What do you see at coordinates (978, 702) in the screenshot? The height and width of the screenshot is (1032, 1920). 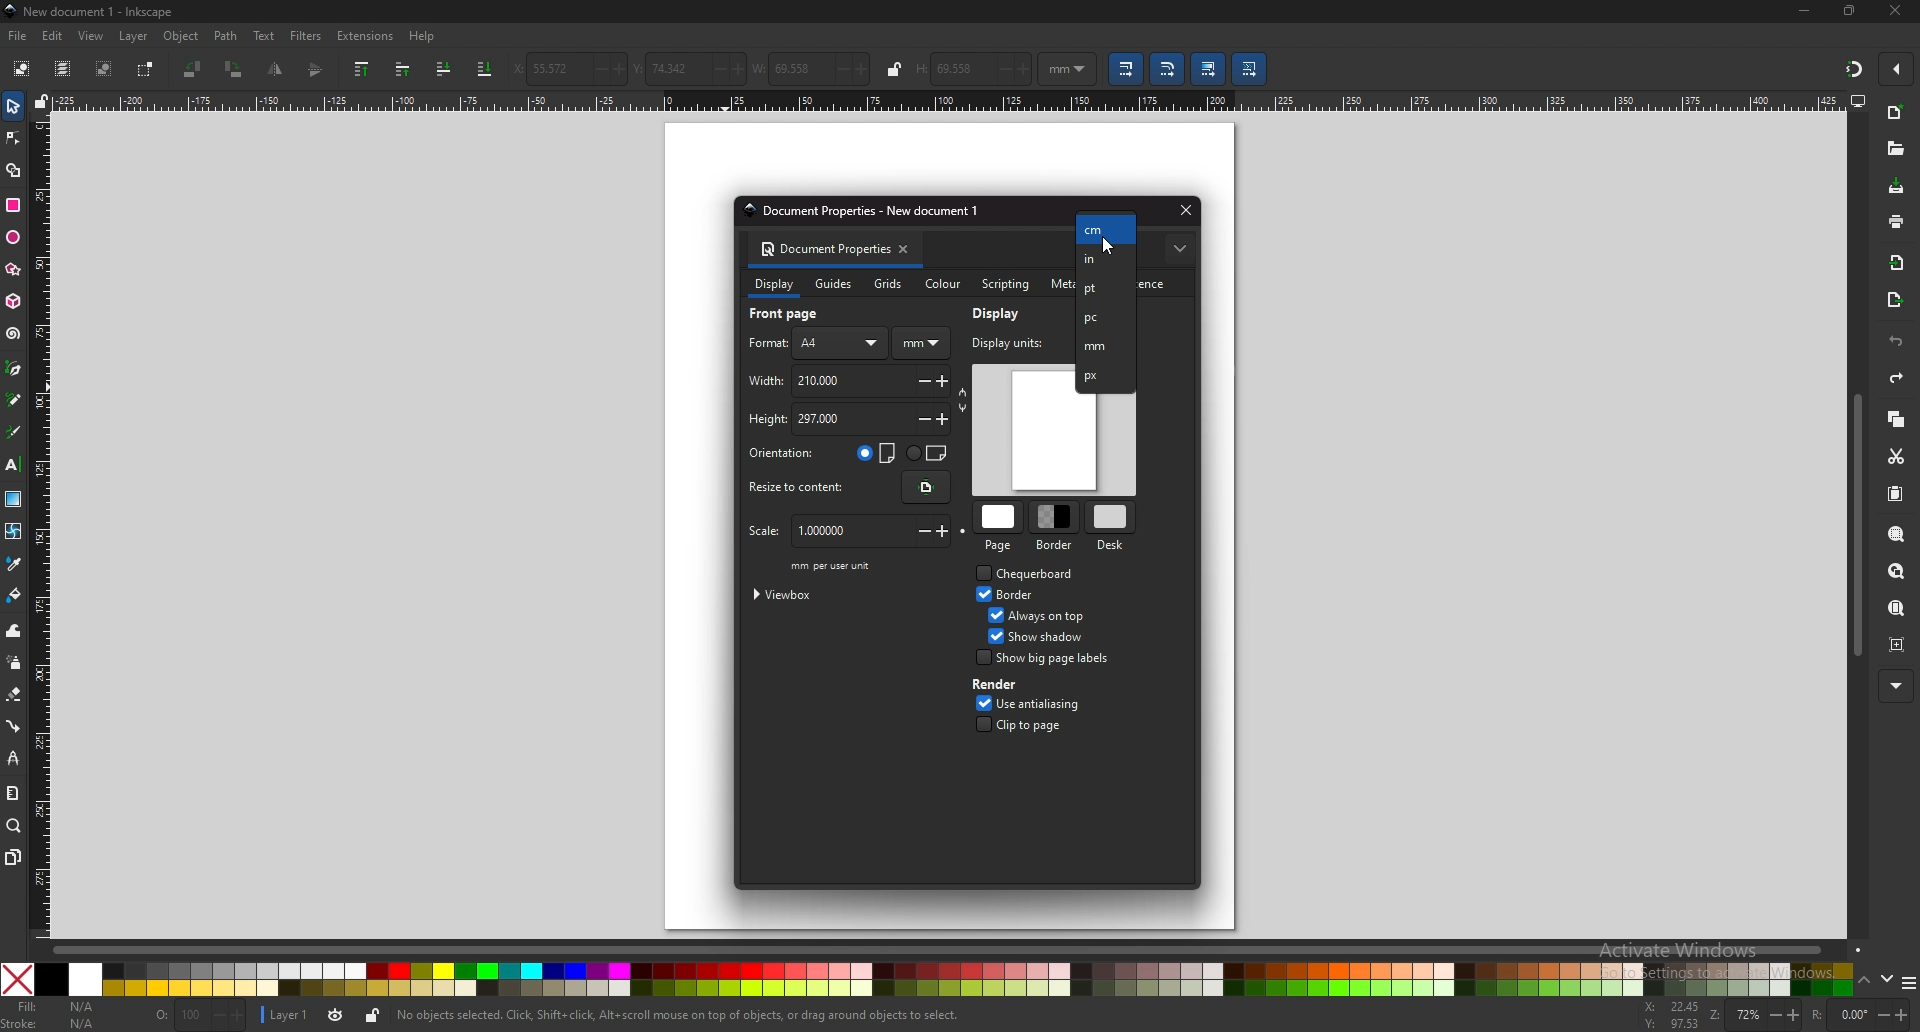 I see `Checkbox` at bounding box center [978, 702].